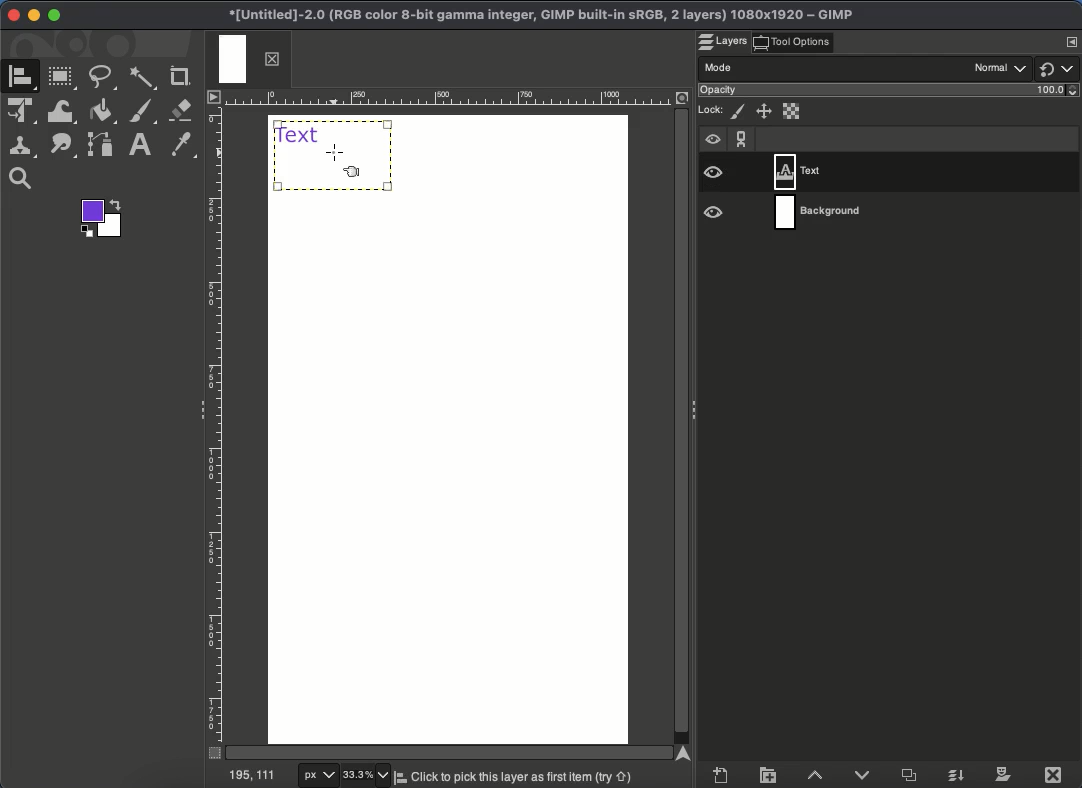 The image size is (1082, 788). I want to click on Lock, so click(712, 113).